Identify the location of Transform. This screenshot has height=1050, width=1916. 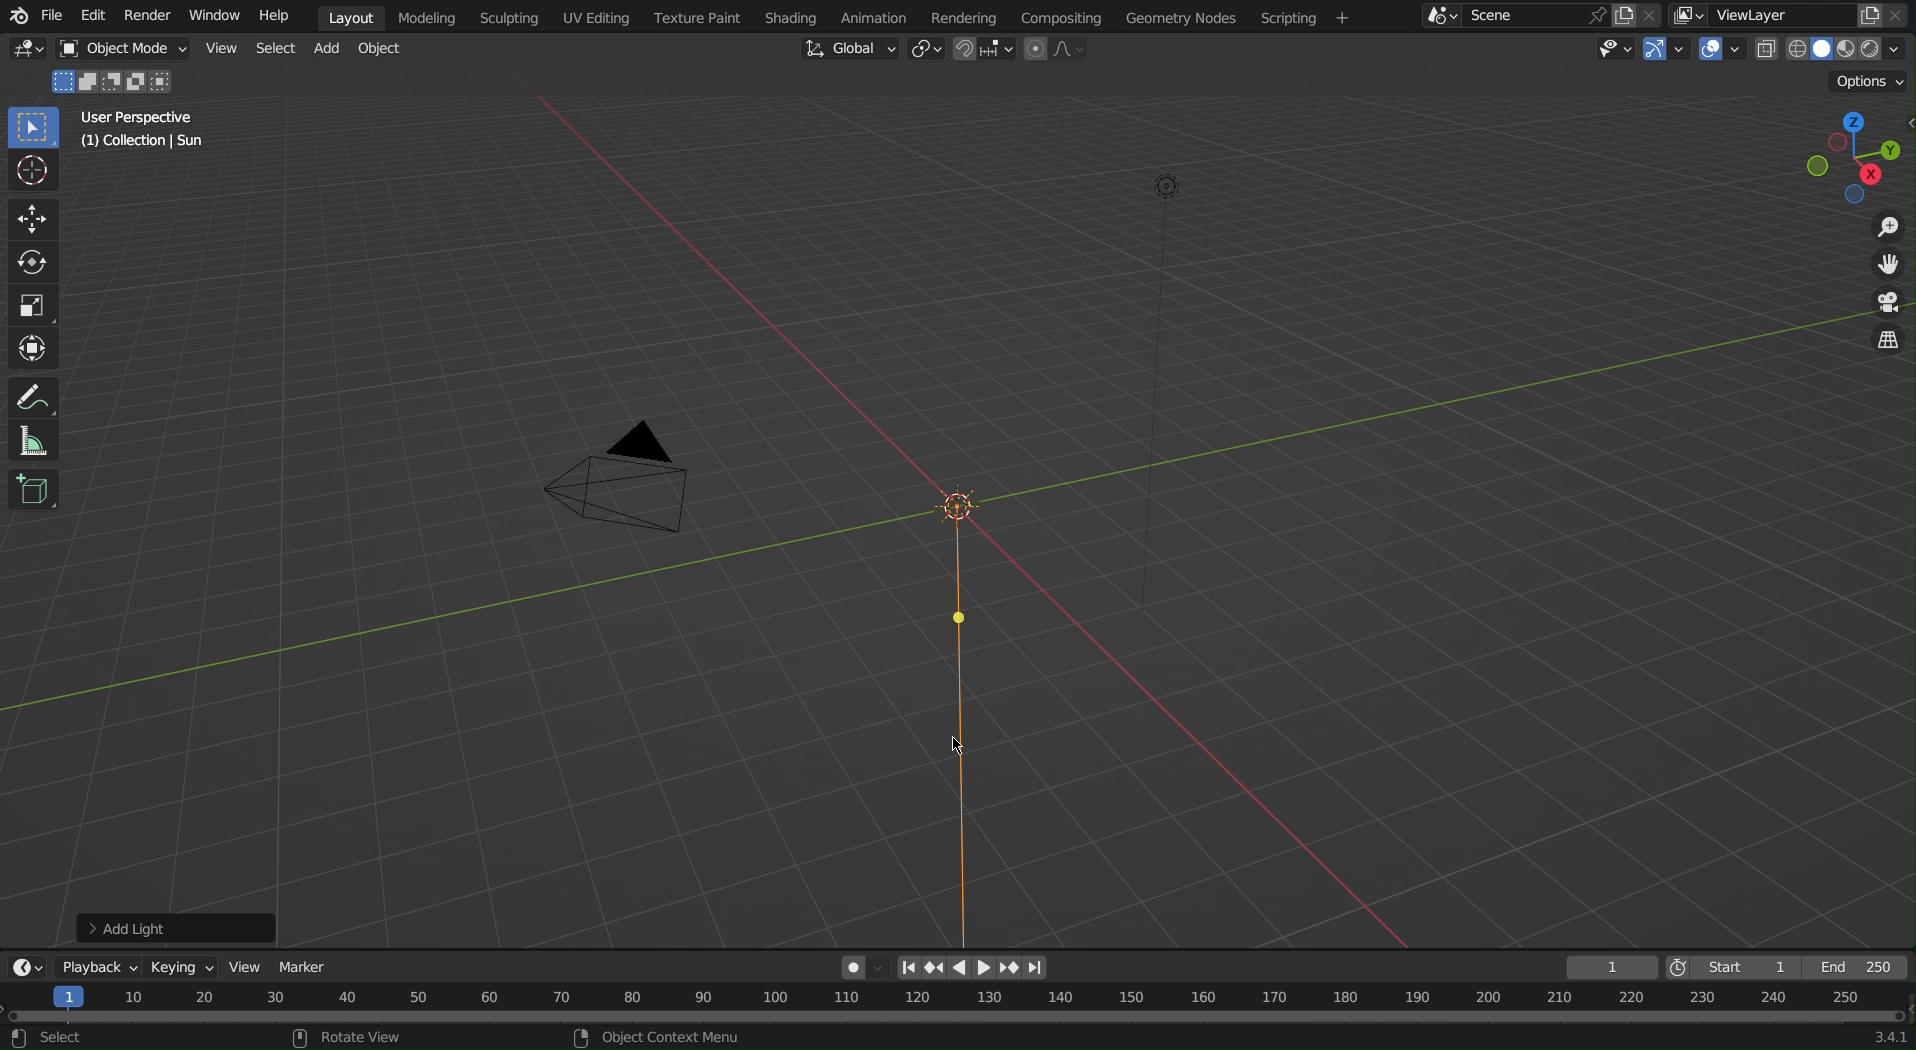
(36, 349).